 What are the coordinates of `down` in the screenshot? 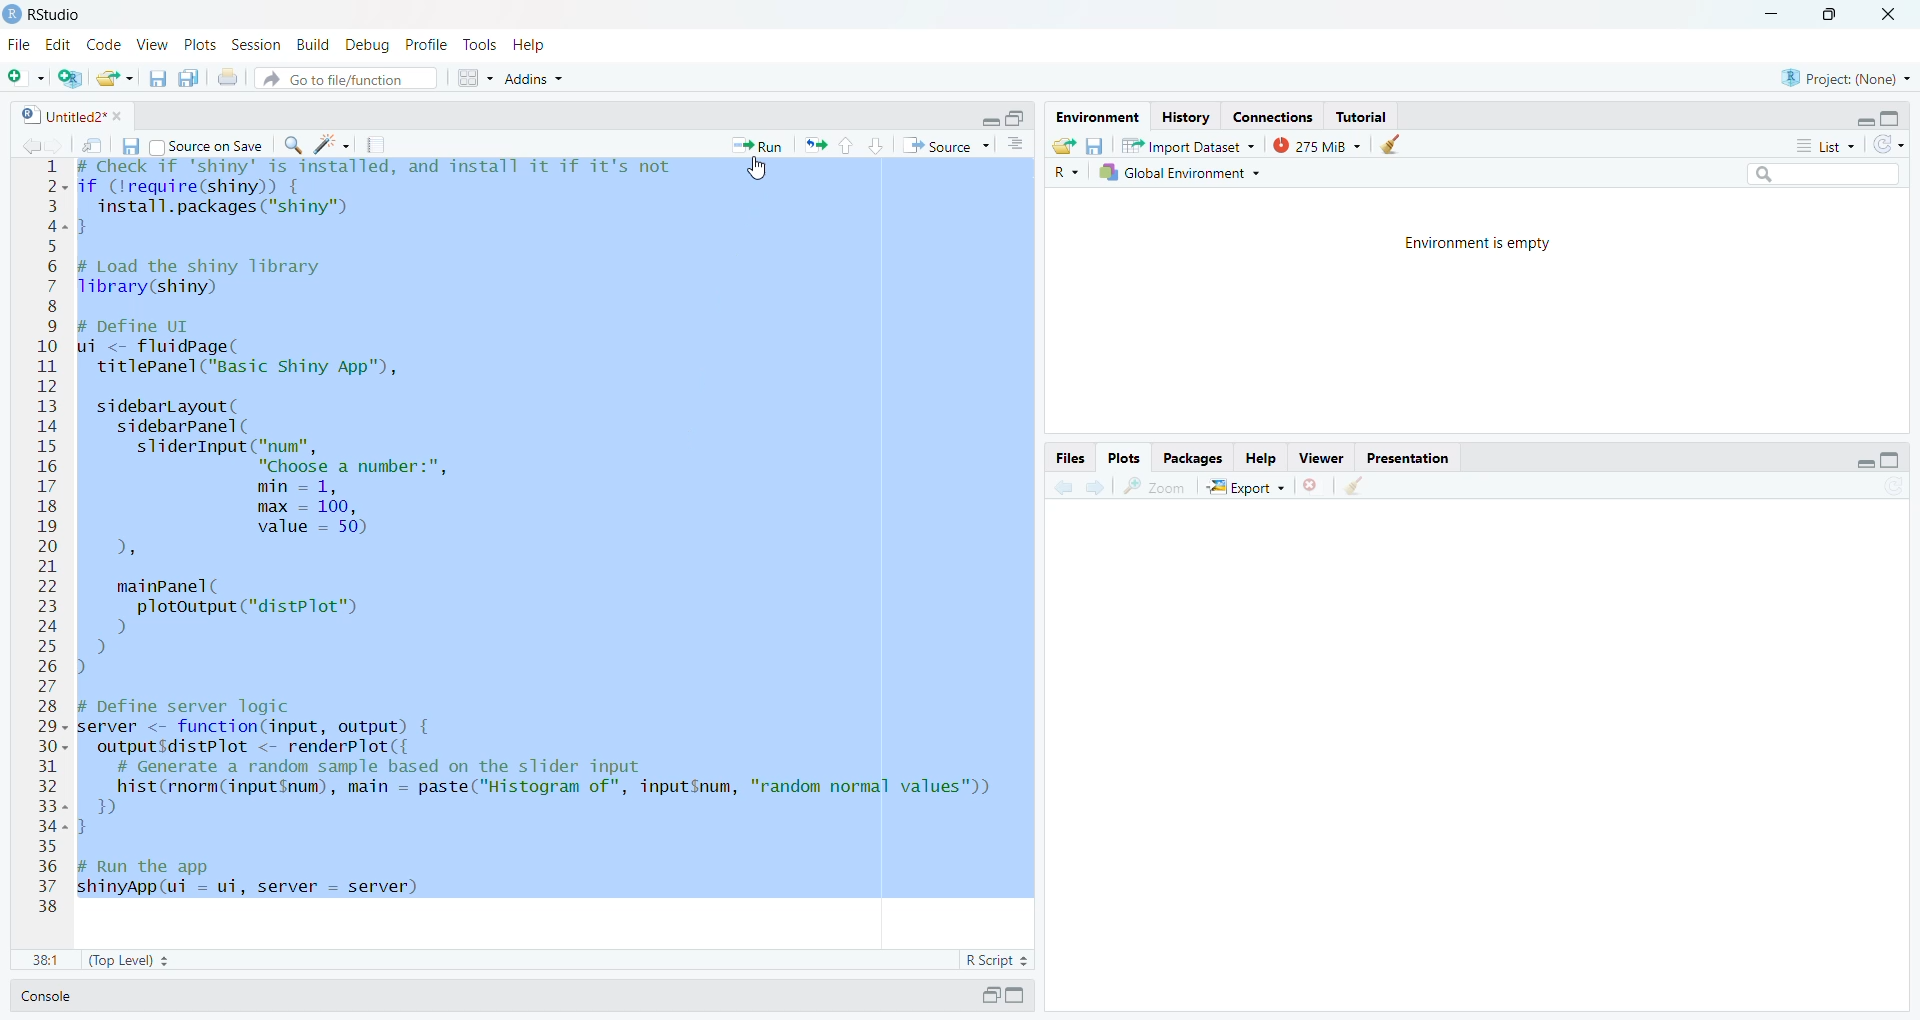 It's located at (877, 146).